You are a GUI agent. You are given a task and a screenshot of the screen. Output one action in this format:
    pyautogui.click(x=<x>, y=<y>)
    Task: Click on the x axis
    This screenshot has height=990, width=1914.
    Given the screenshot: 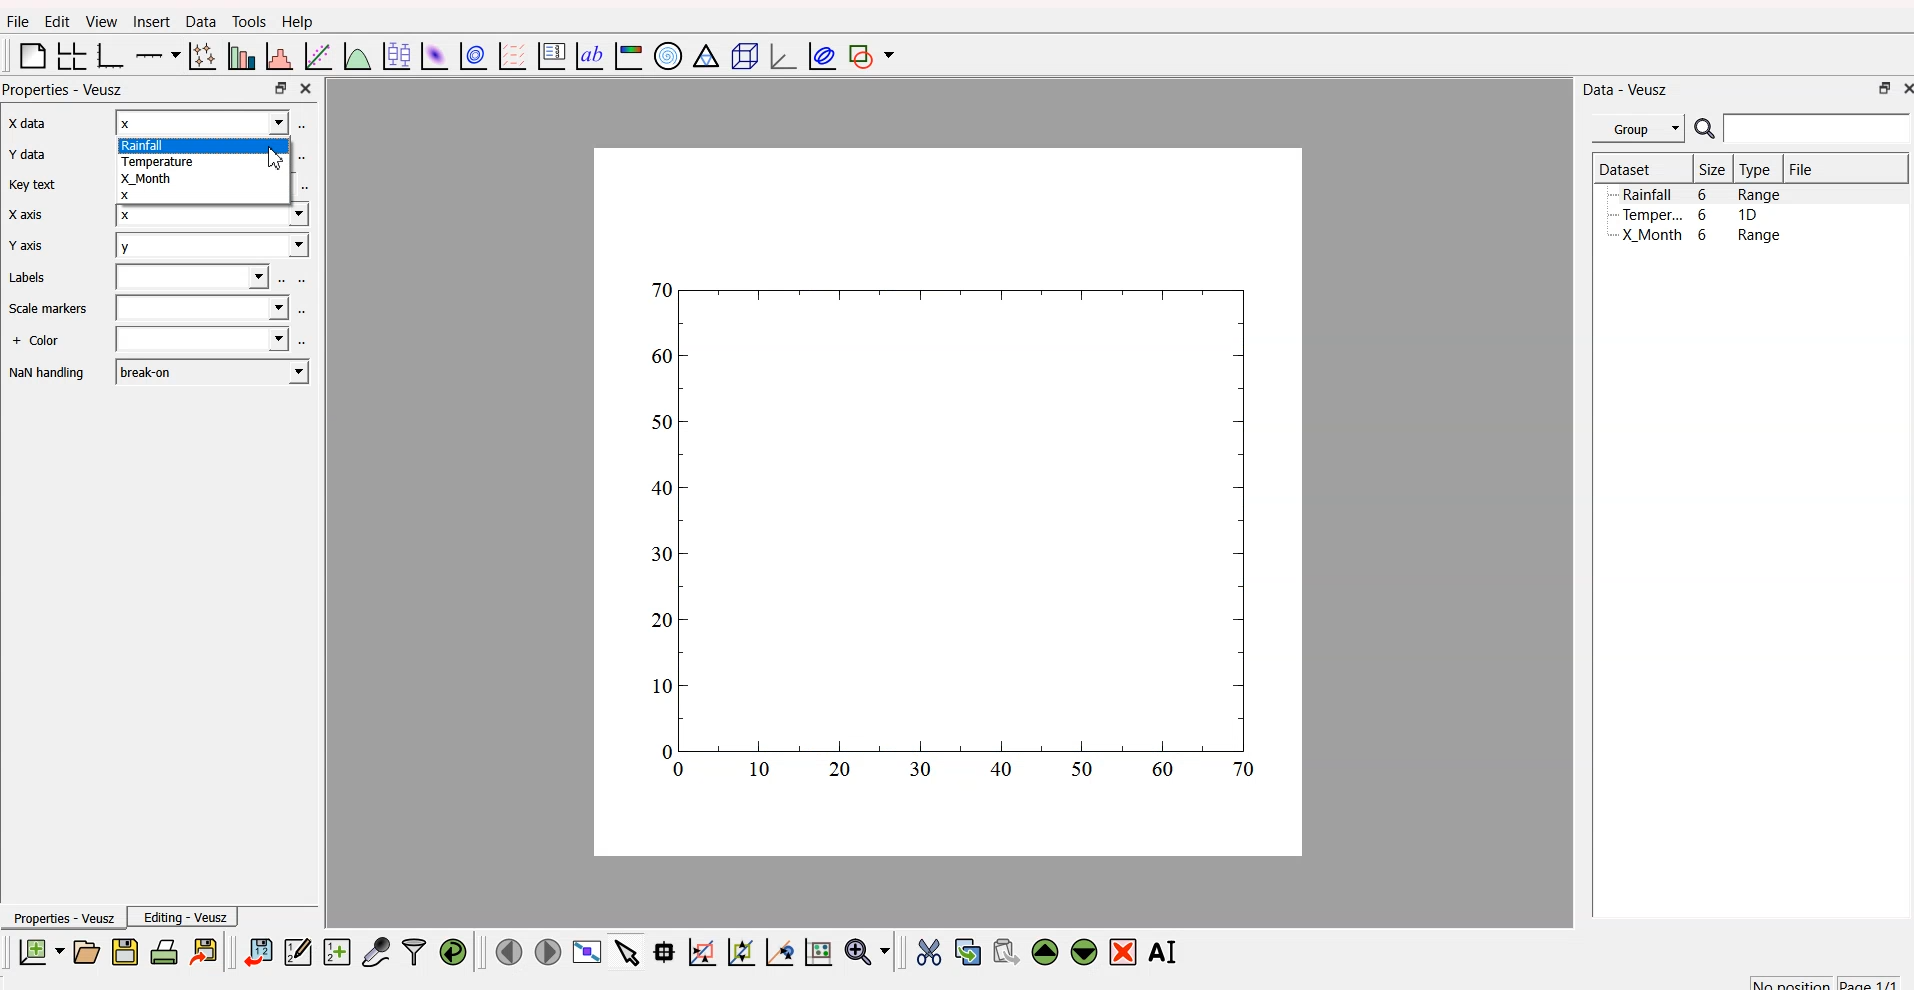 What is the action you would take?
    pyautogui.click(x=24, y=125)
    